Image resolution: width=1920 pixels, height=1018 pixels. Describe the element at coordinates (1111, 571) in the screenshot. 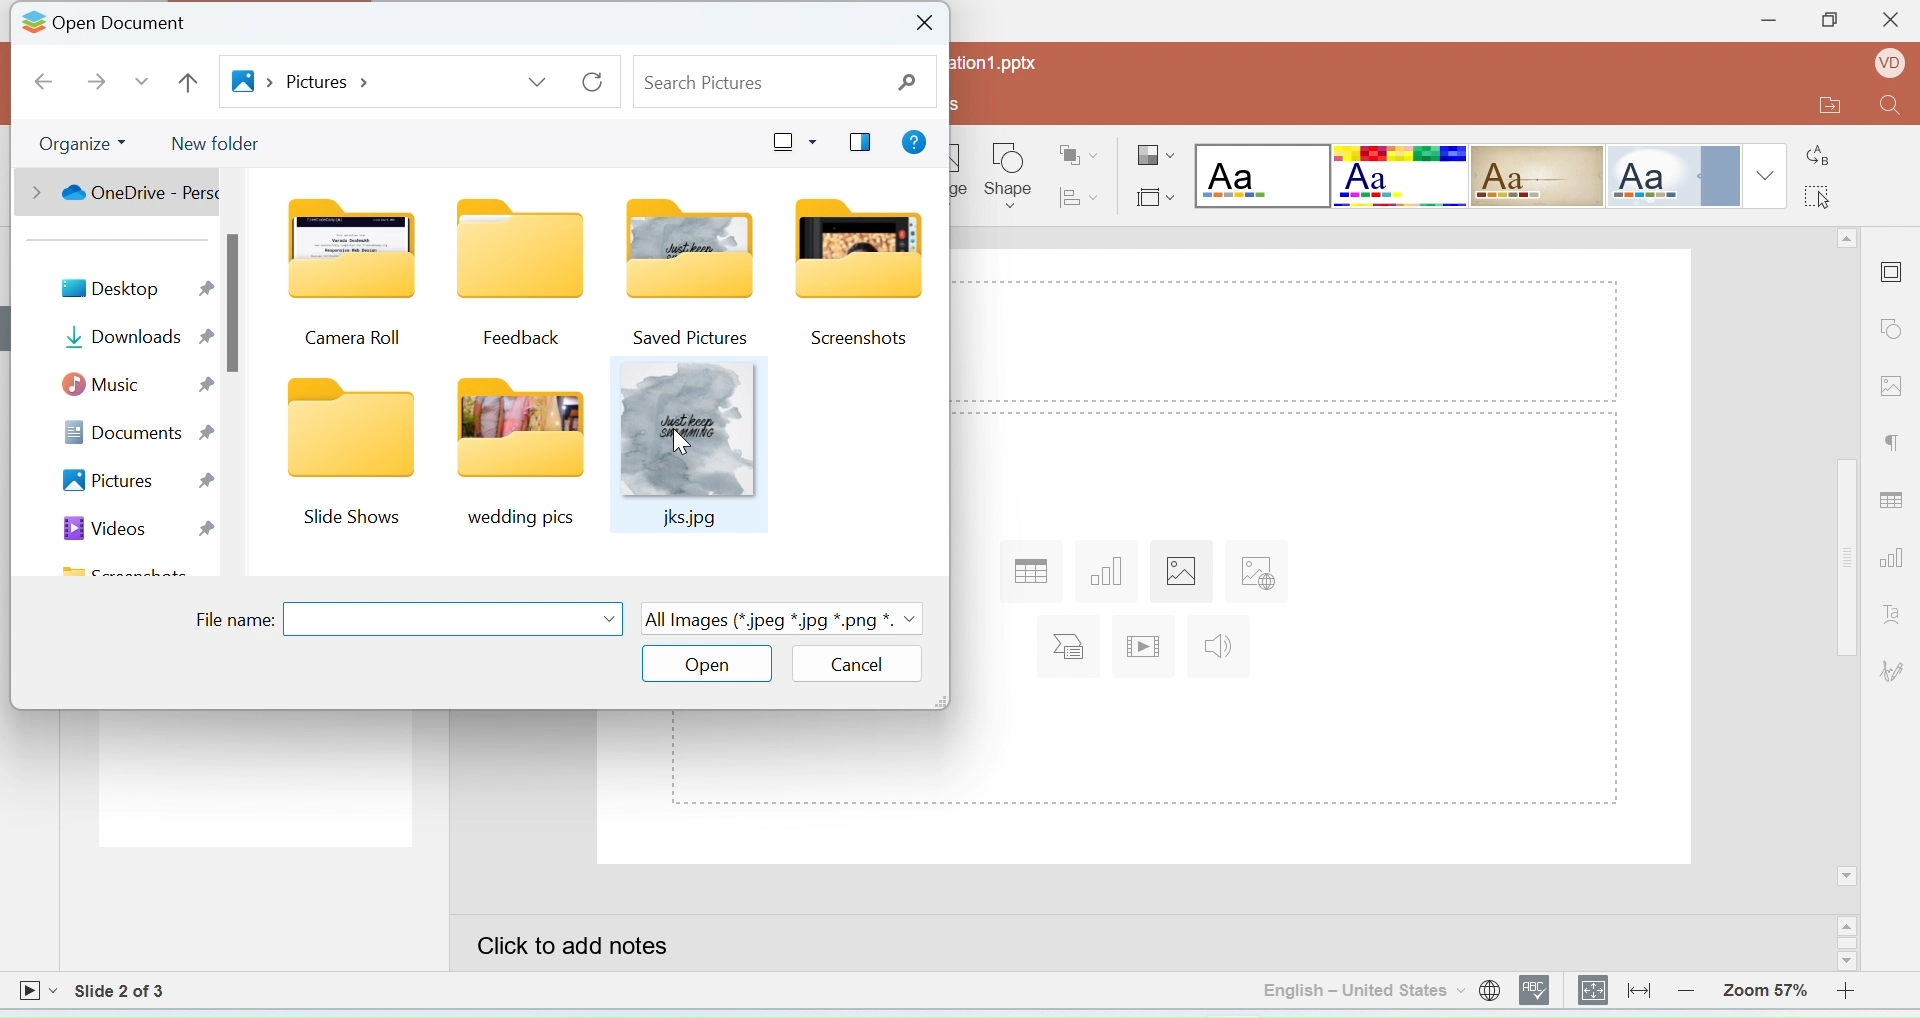

I see `insert chart` at that location.